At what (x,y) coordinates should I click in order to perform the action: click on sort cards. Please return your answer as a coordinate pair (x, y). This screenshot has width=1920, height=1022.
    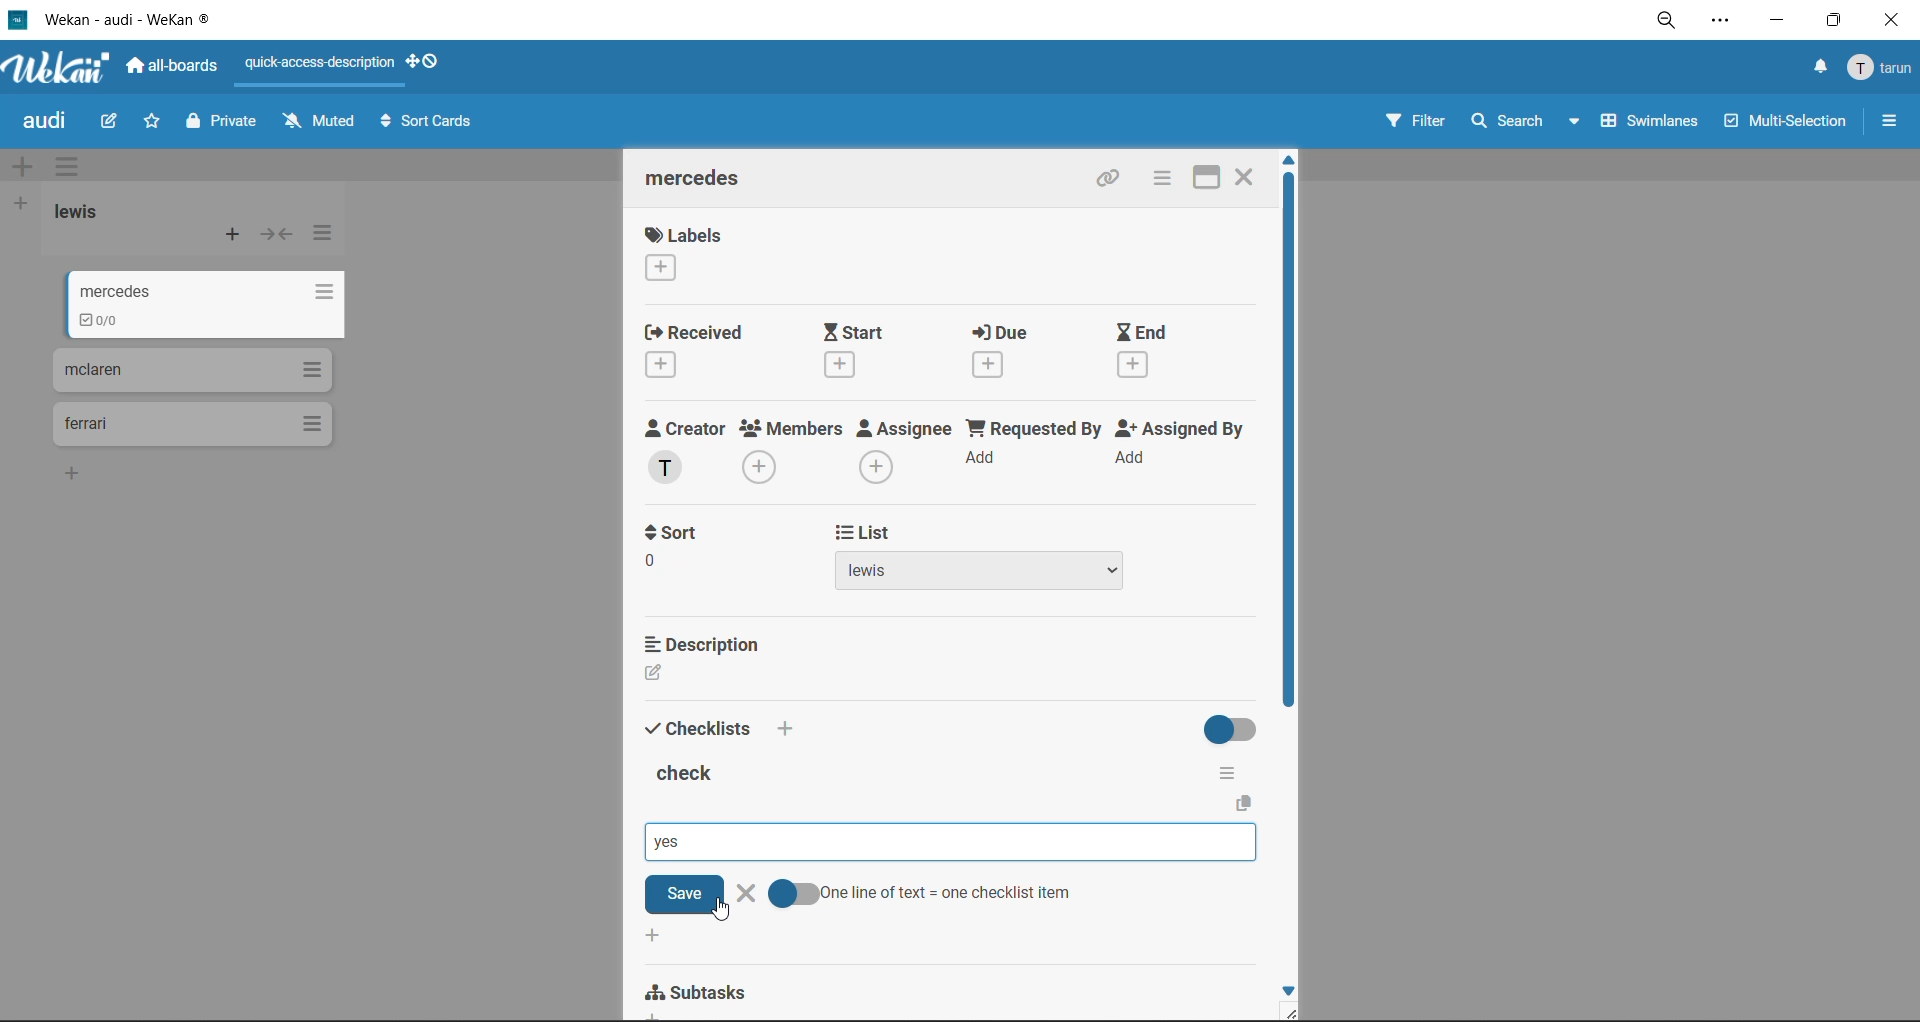
    Looking at the image, I should click on (431, 125).